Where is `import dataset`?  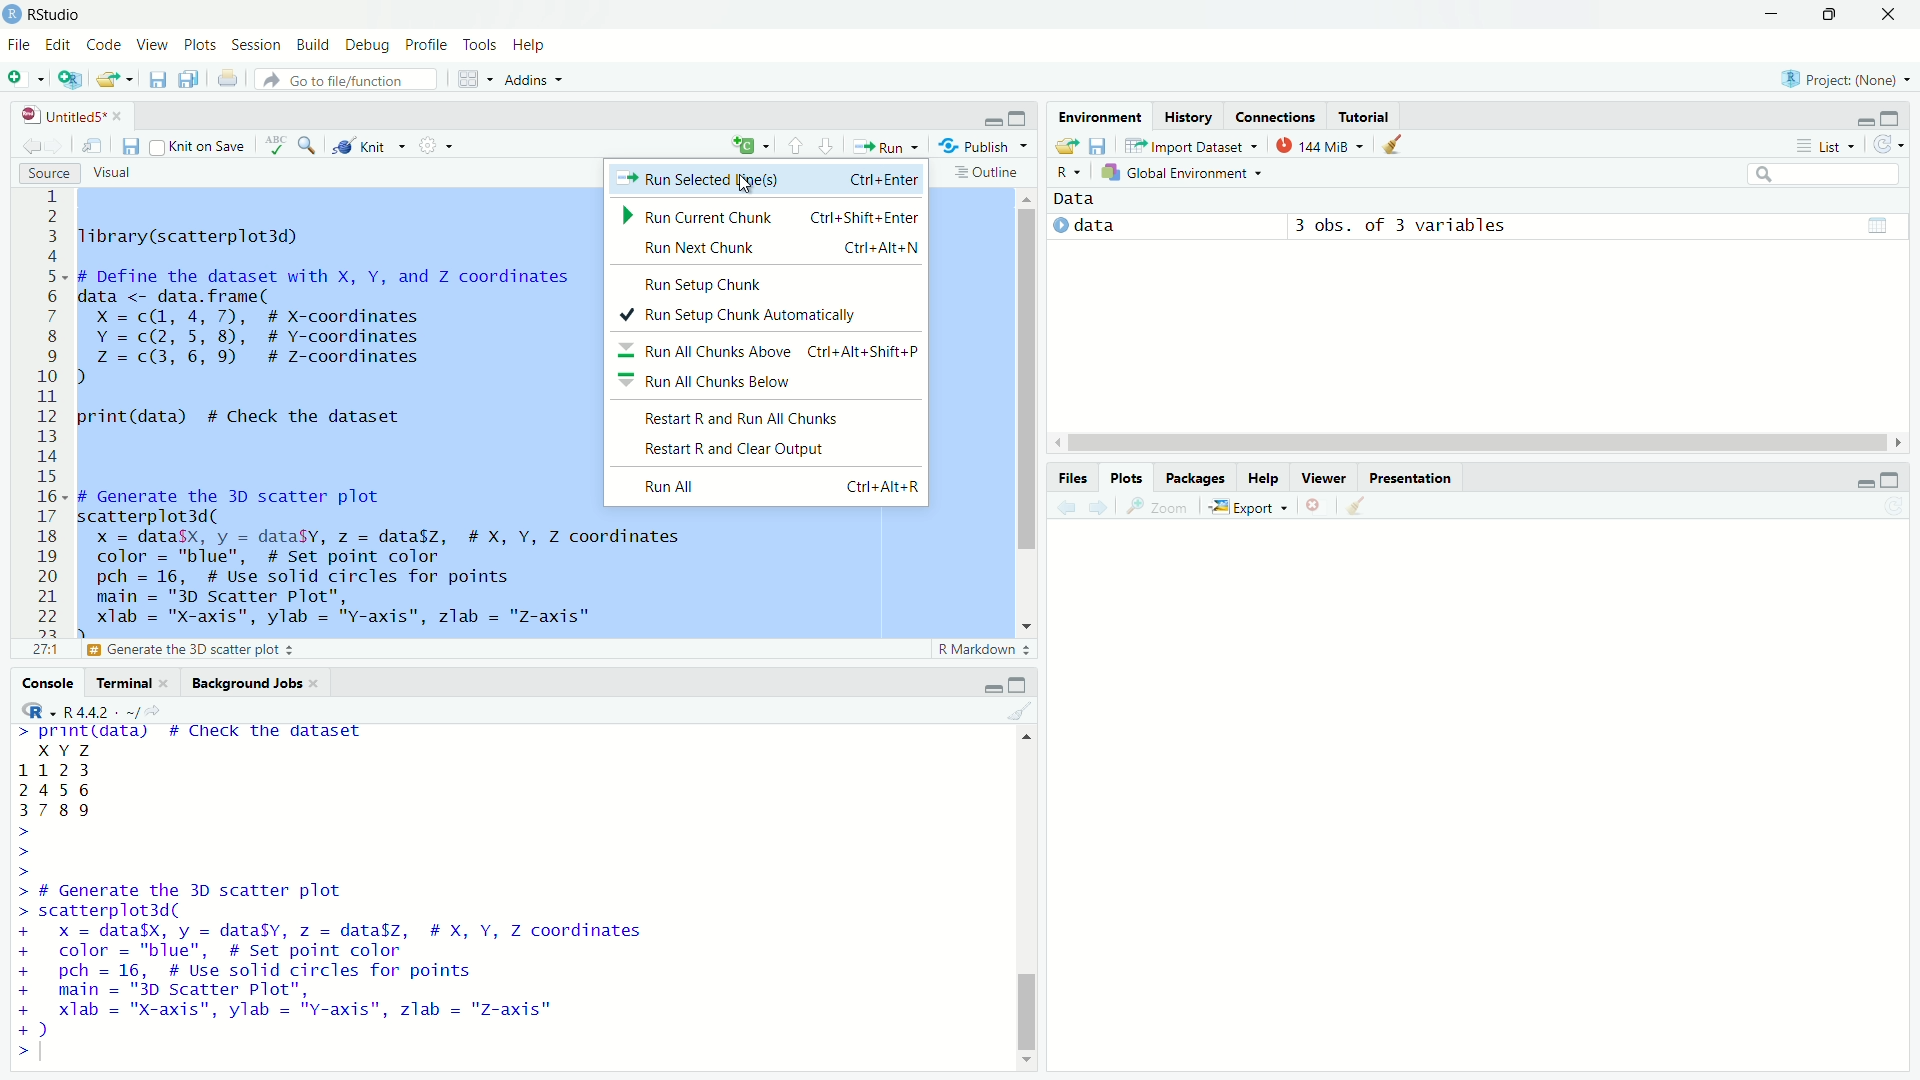
import dataset is located at coordinates (1191, 145).